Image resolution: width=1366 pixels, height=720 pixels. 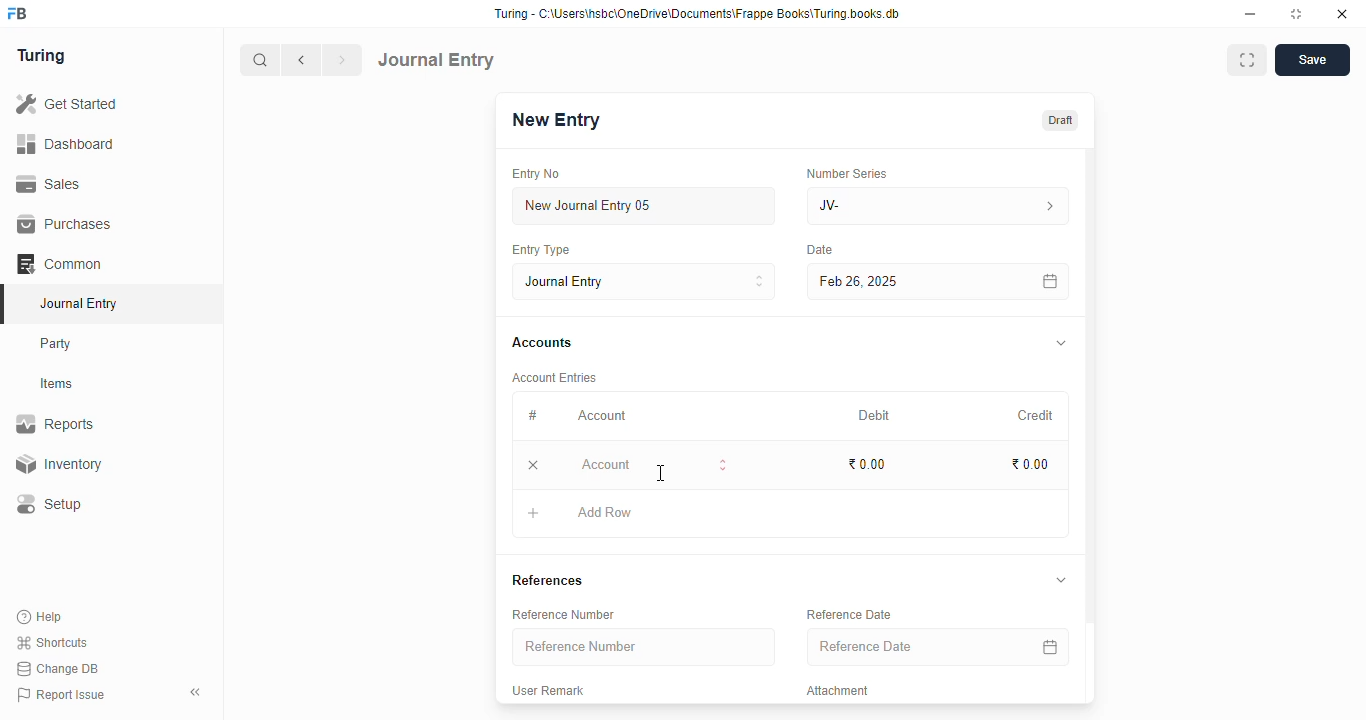 I want to click on previous, so click(x=303, y=60).